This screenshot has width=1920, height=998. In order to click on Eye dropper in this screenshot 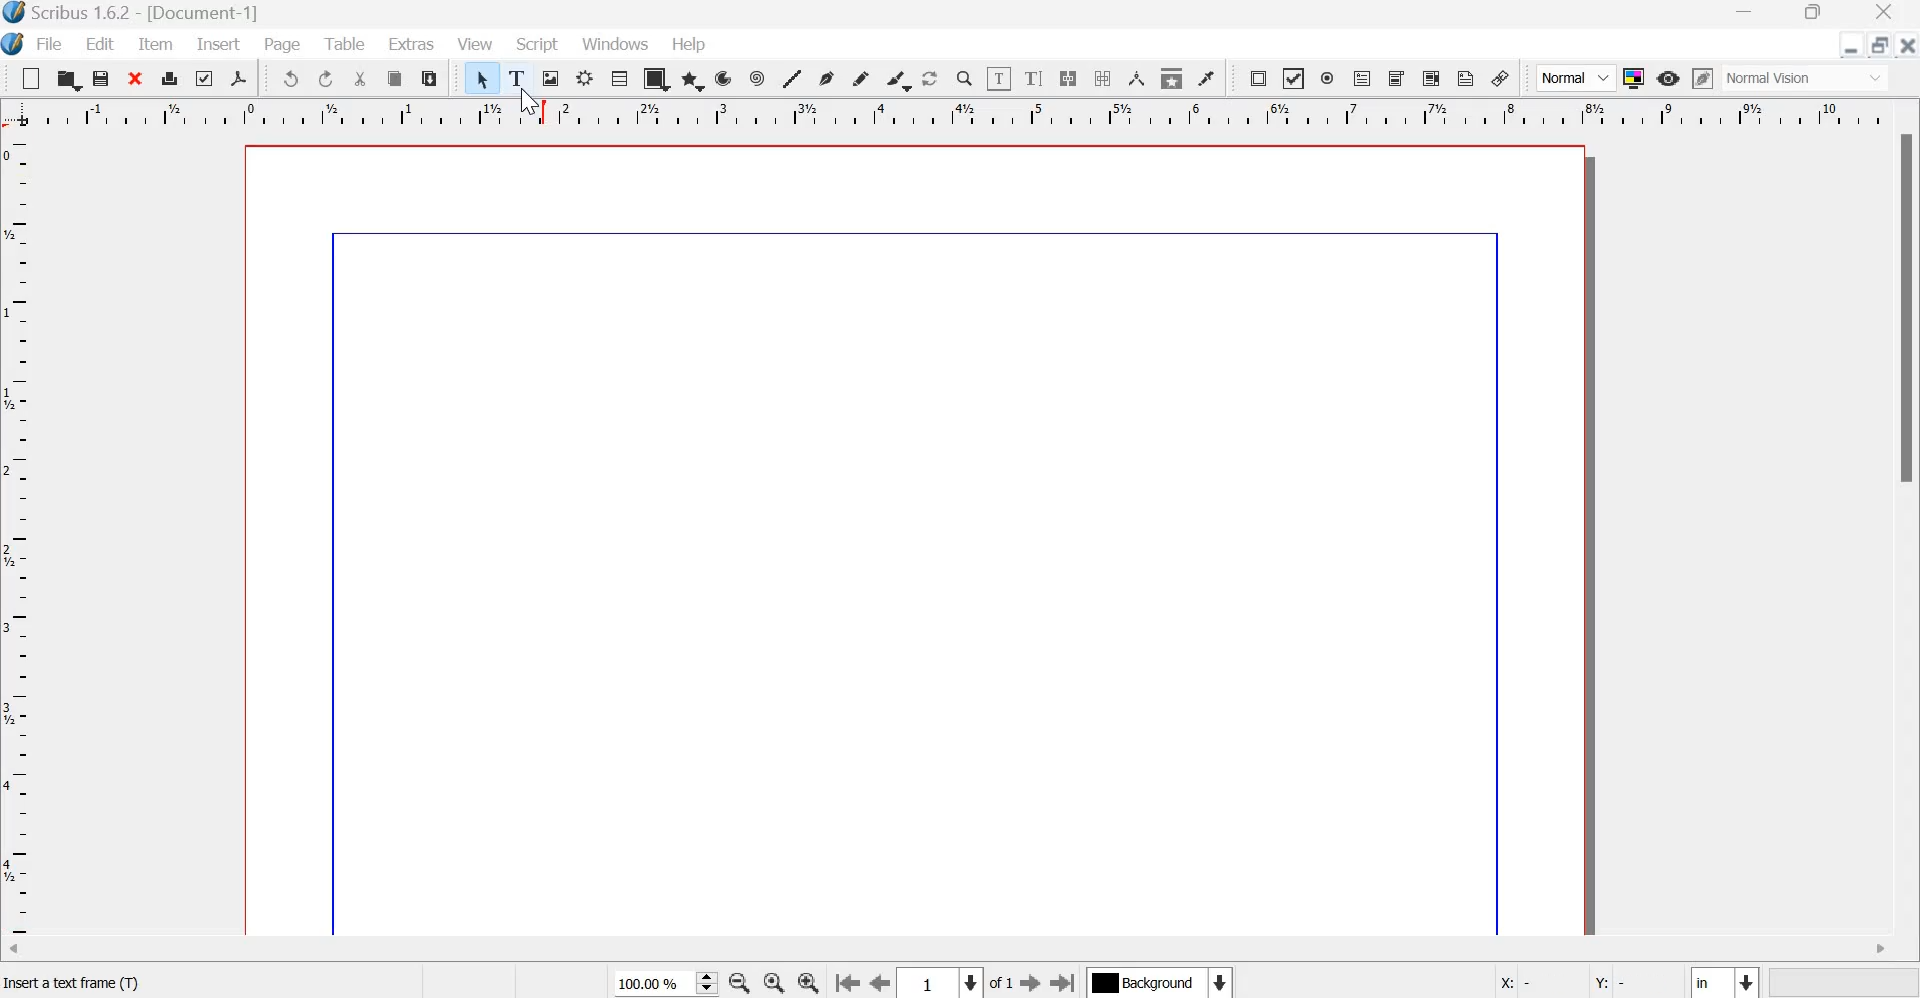, I will do `click(1206, 78)`.